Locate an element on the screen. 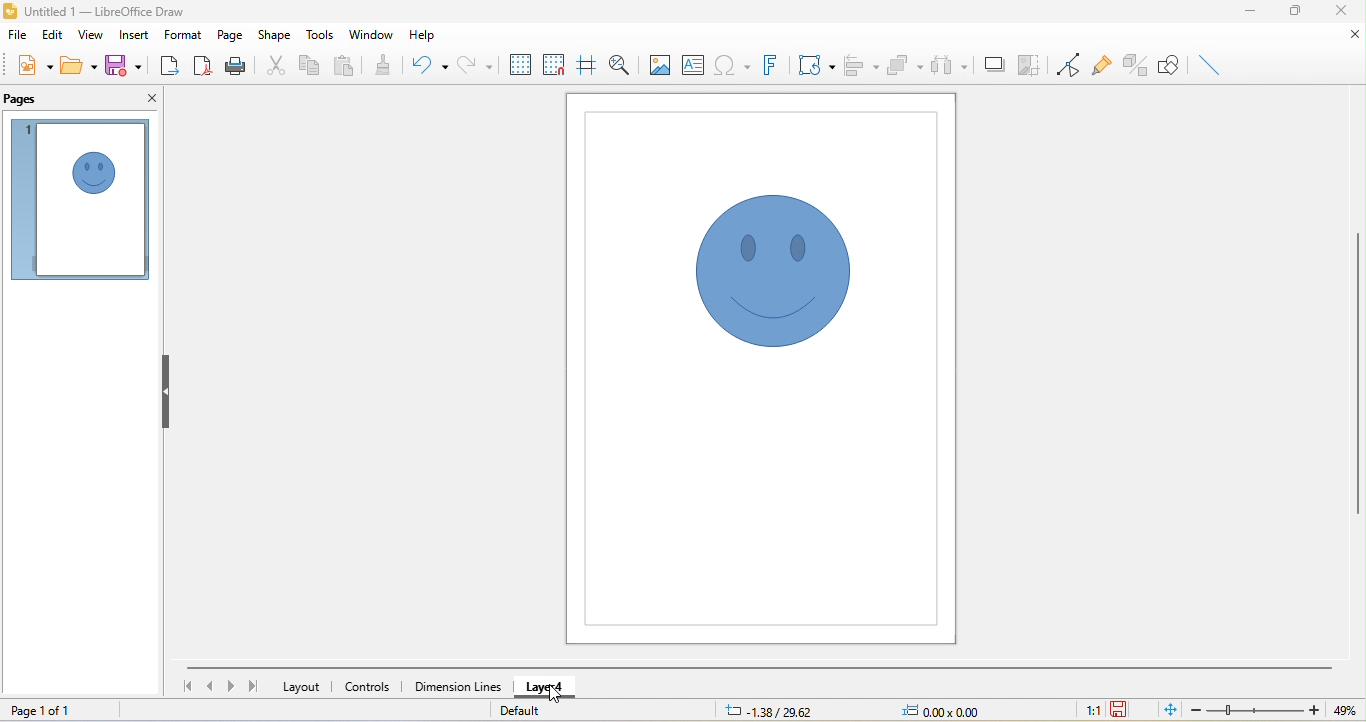  49% is located at coordinates (1344, 710).